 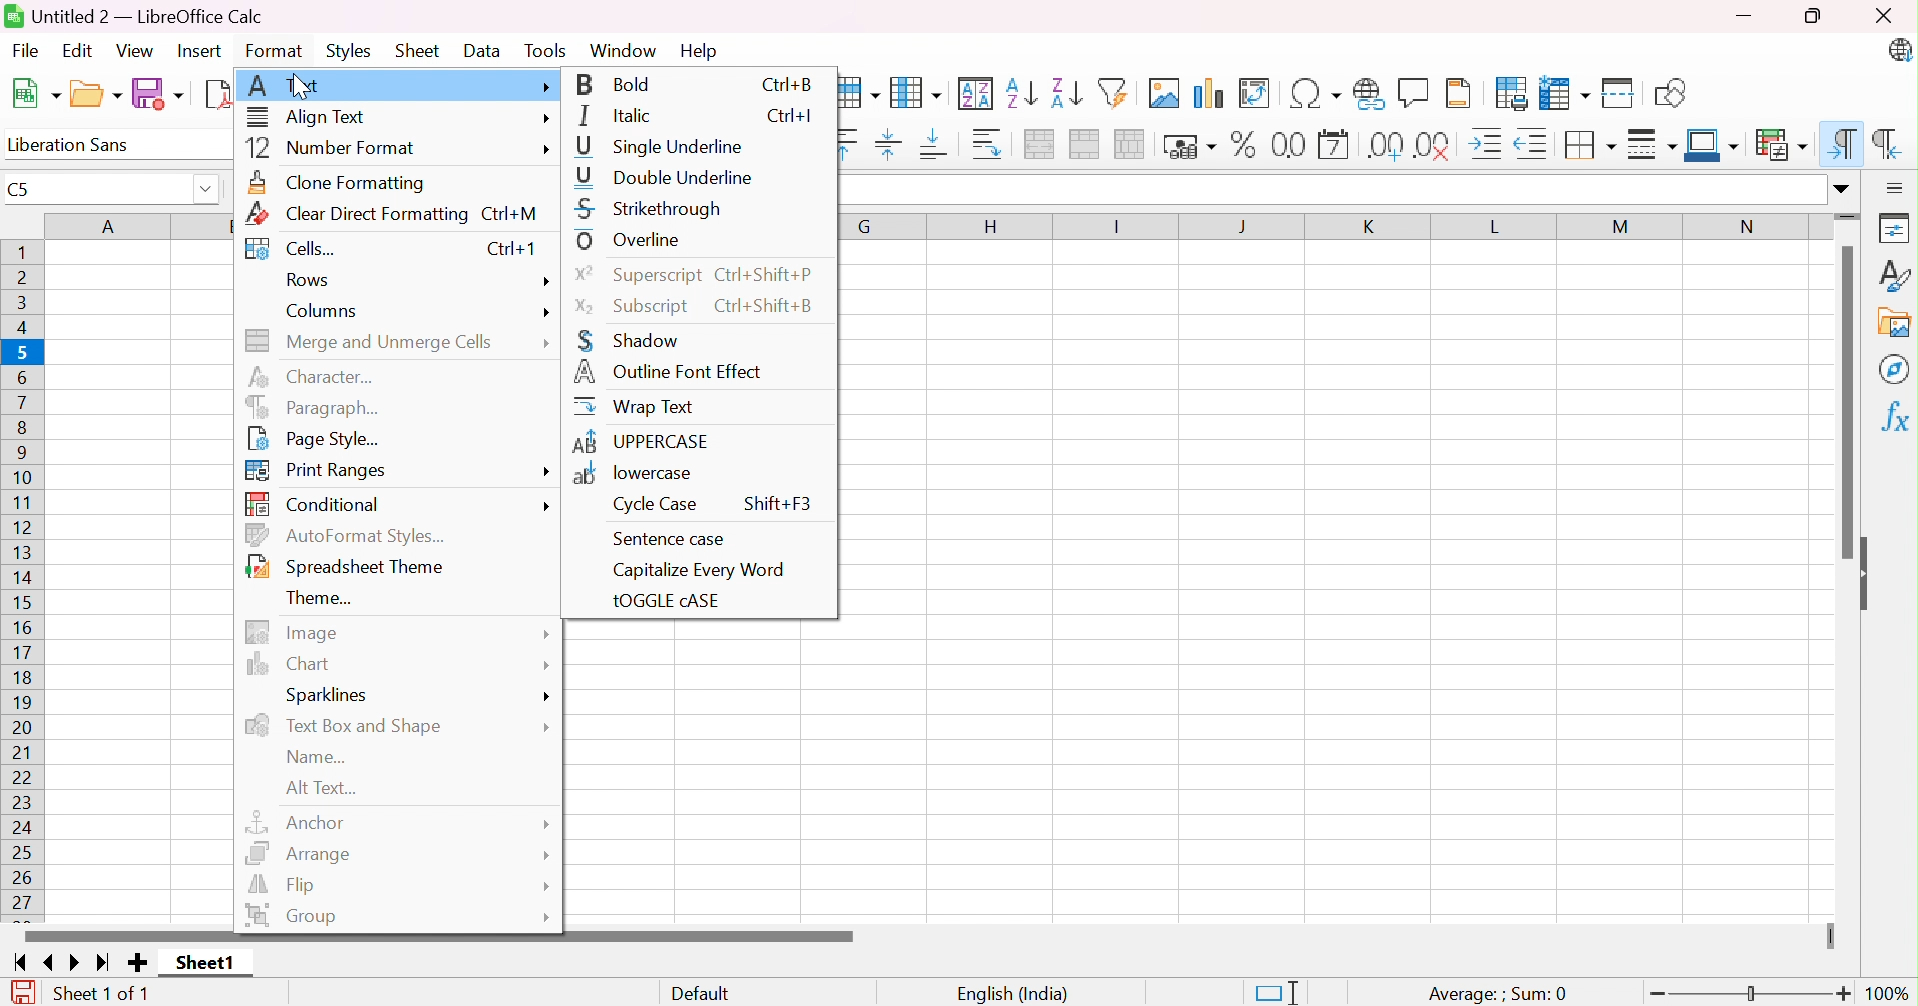 What do you see at coordinates (134, 15) in the screenshot?
I see `Untitled 4 - LibreOffice Calc` at bounding box center [134, 15].